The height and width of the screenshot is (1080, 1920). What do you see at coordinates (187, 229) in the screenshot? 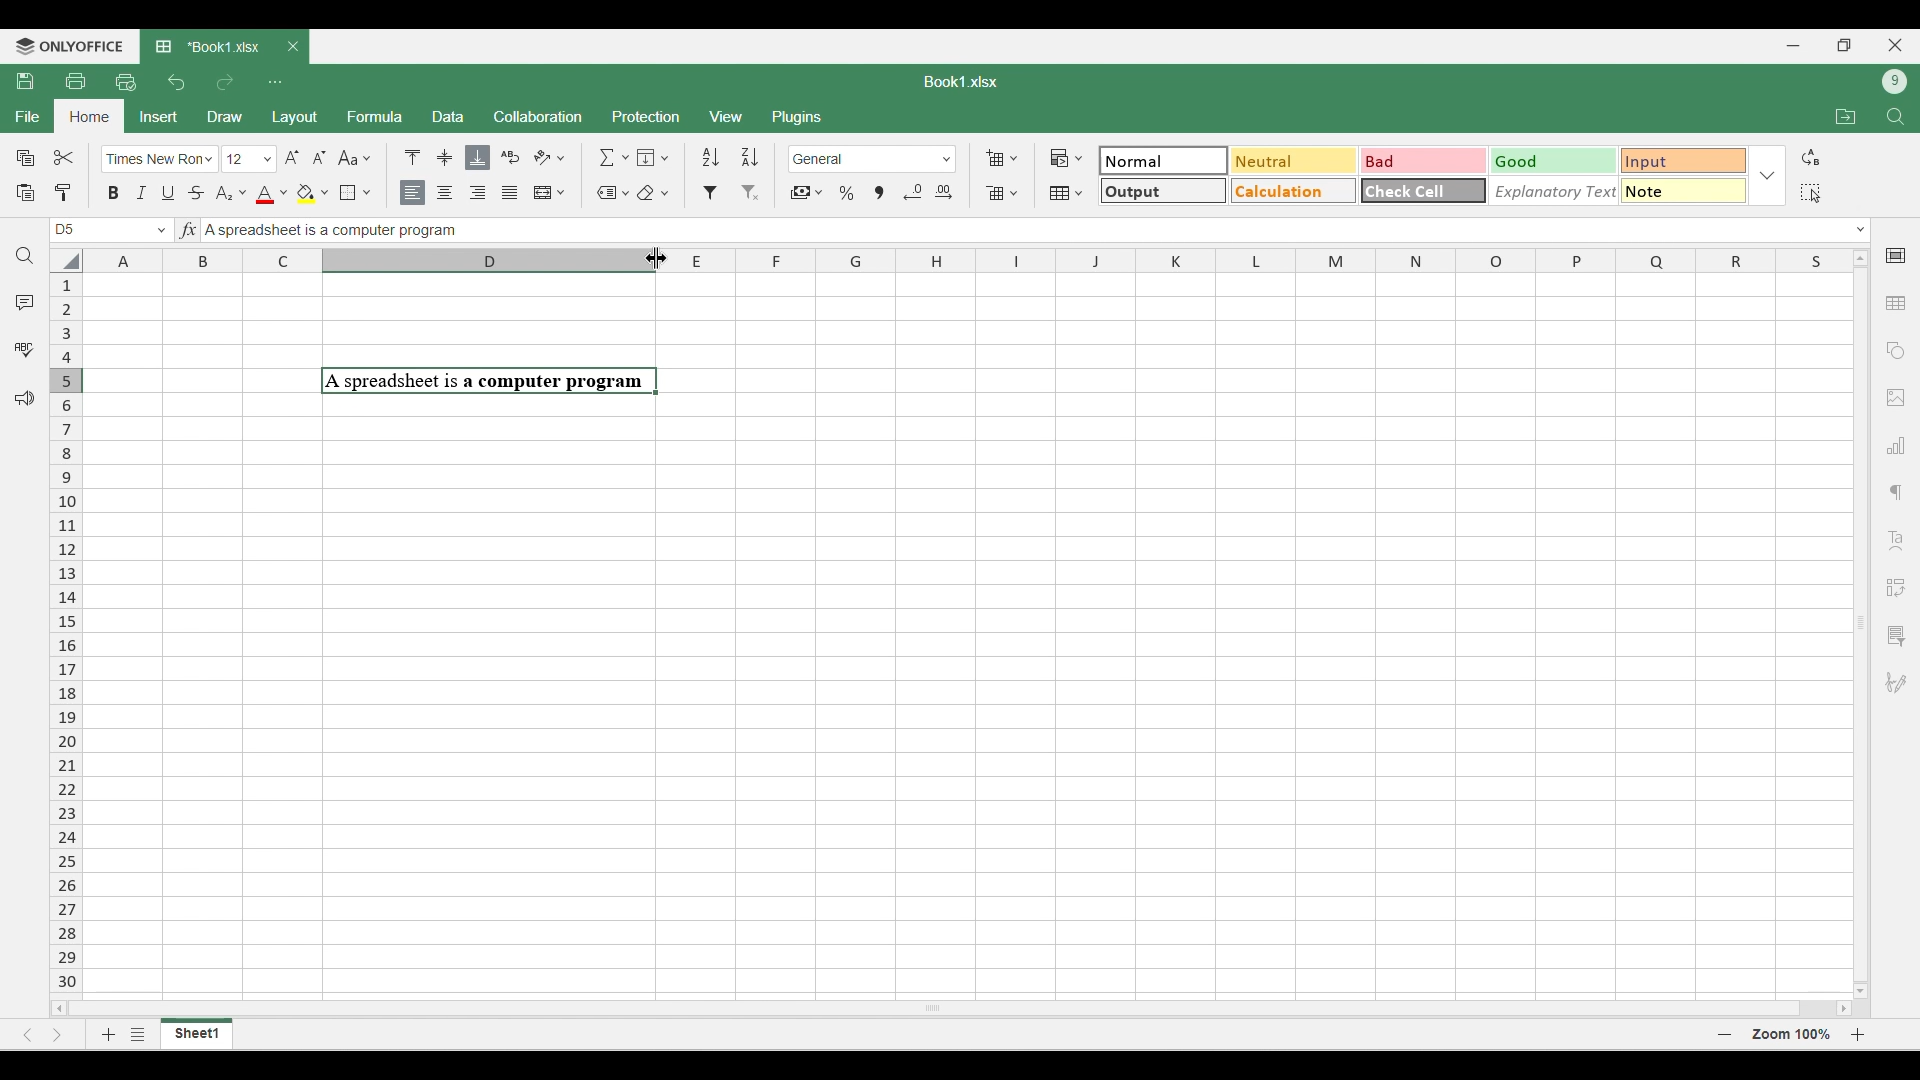
I see `Type in equation` at bounding box center [187, 229].